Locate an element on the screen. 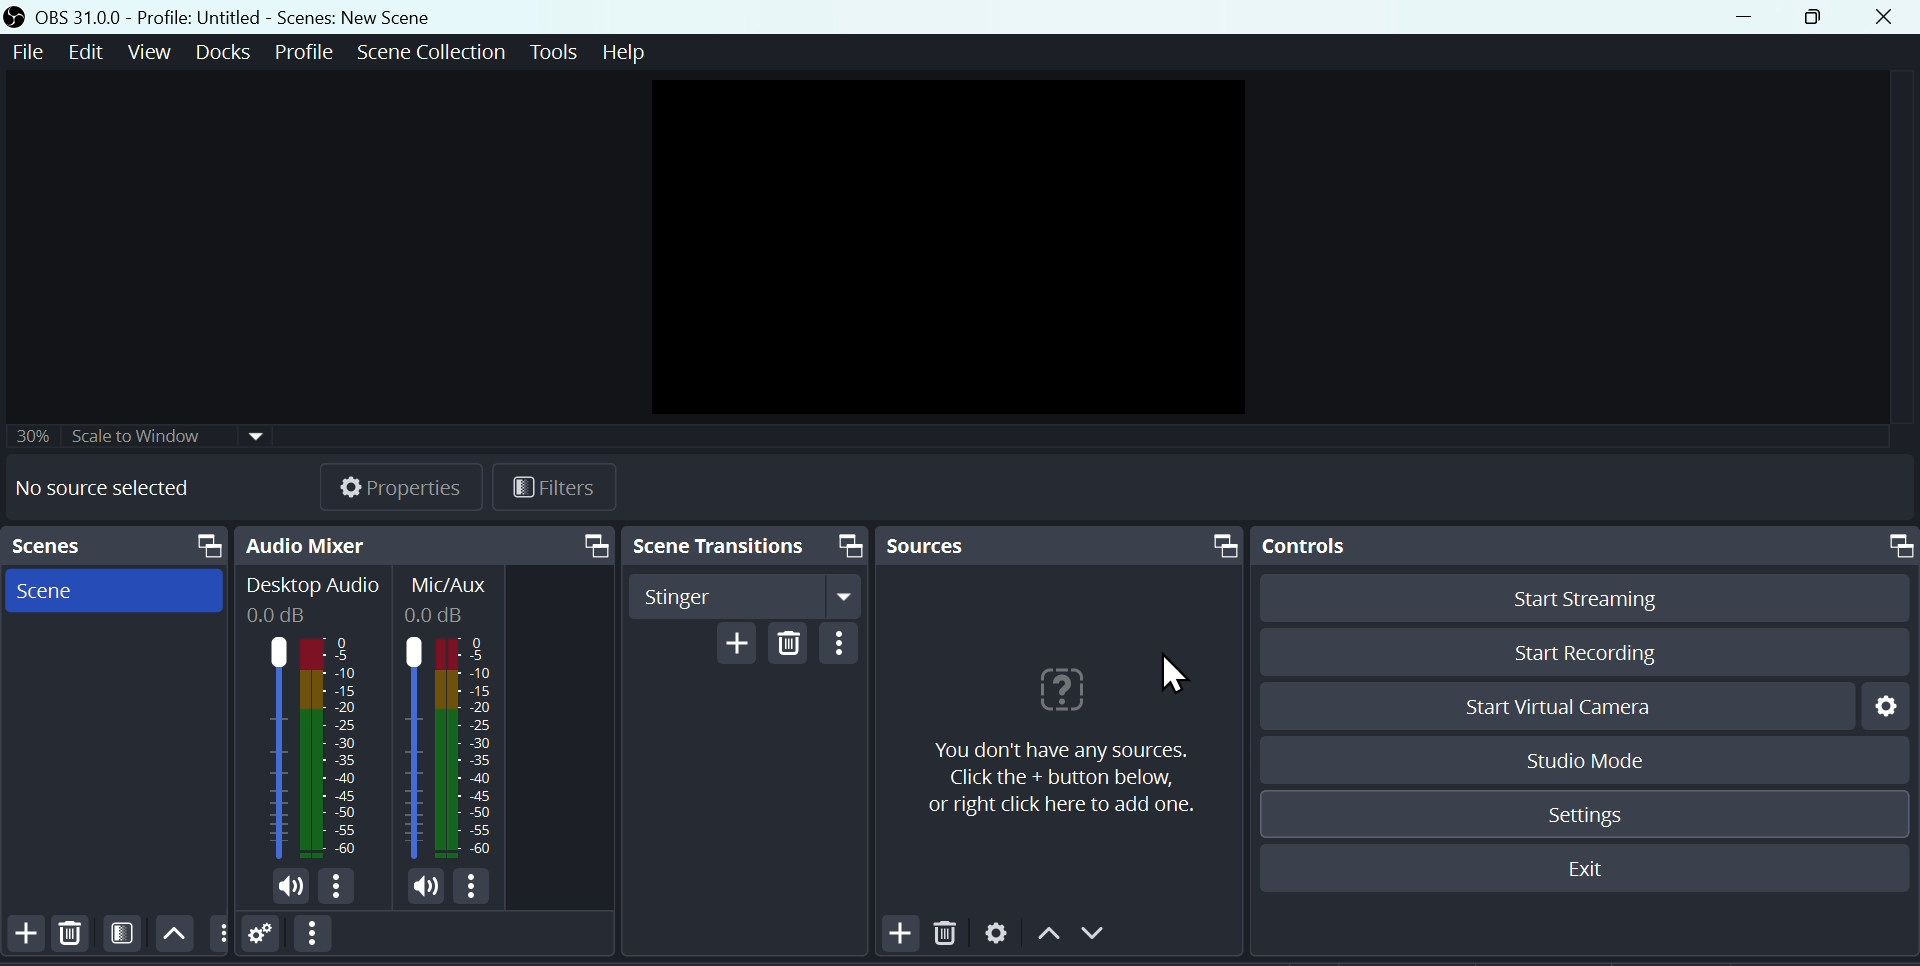 The image size is (1920, 966). tools is located at coordinates (551, 51).